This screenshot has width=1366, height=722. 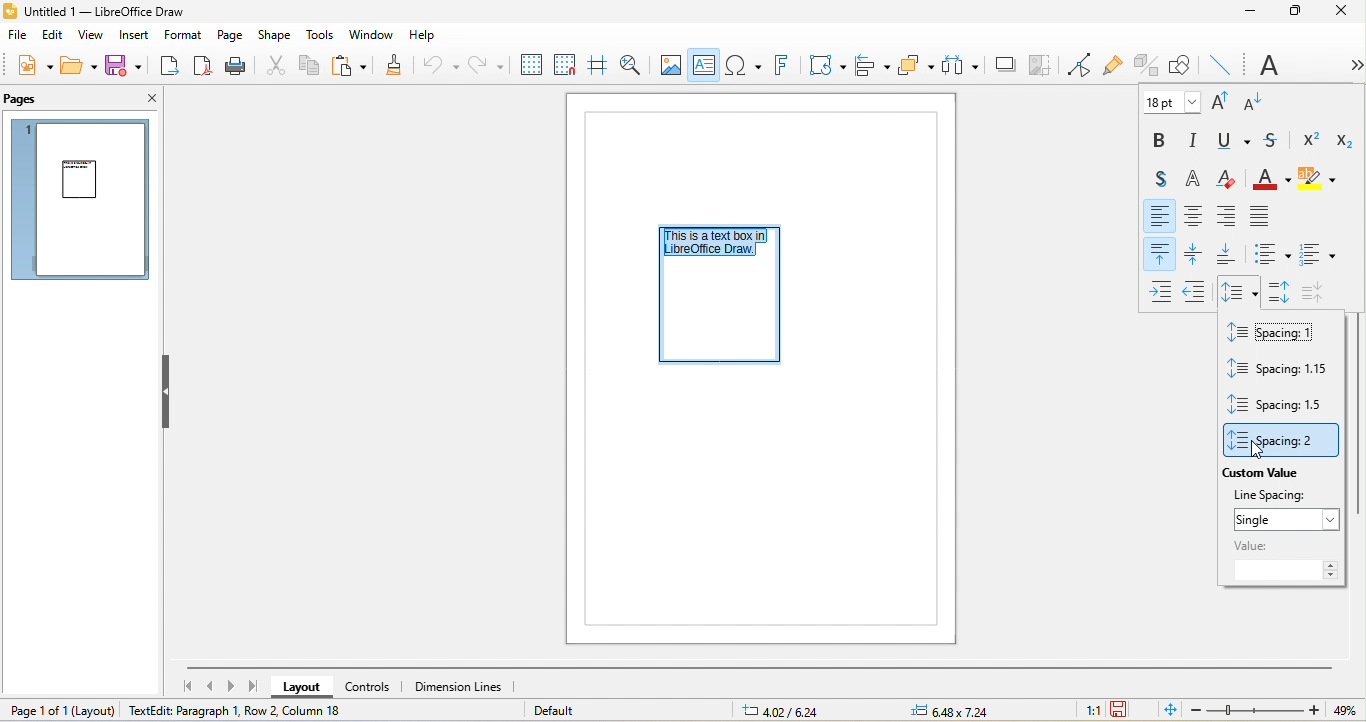 I want to click on zoom, so click(x=1275, y=710).